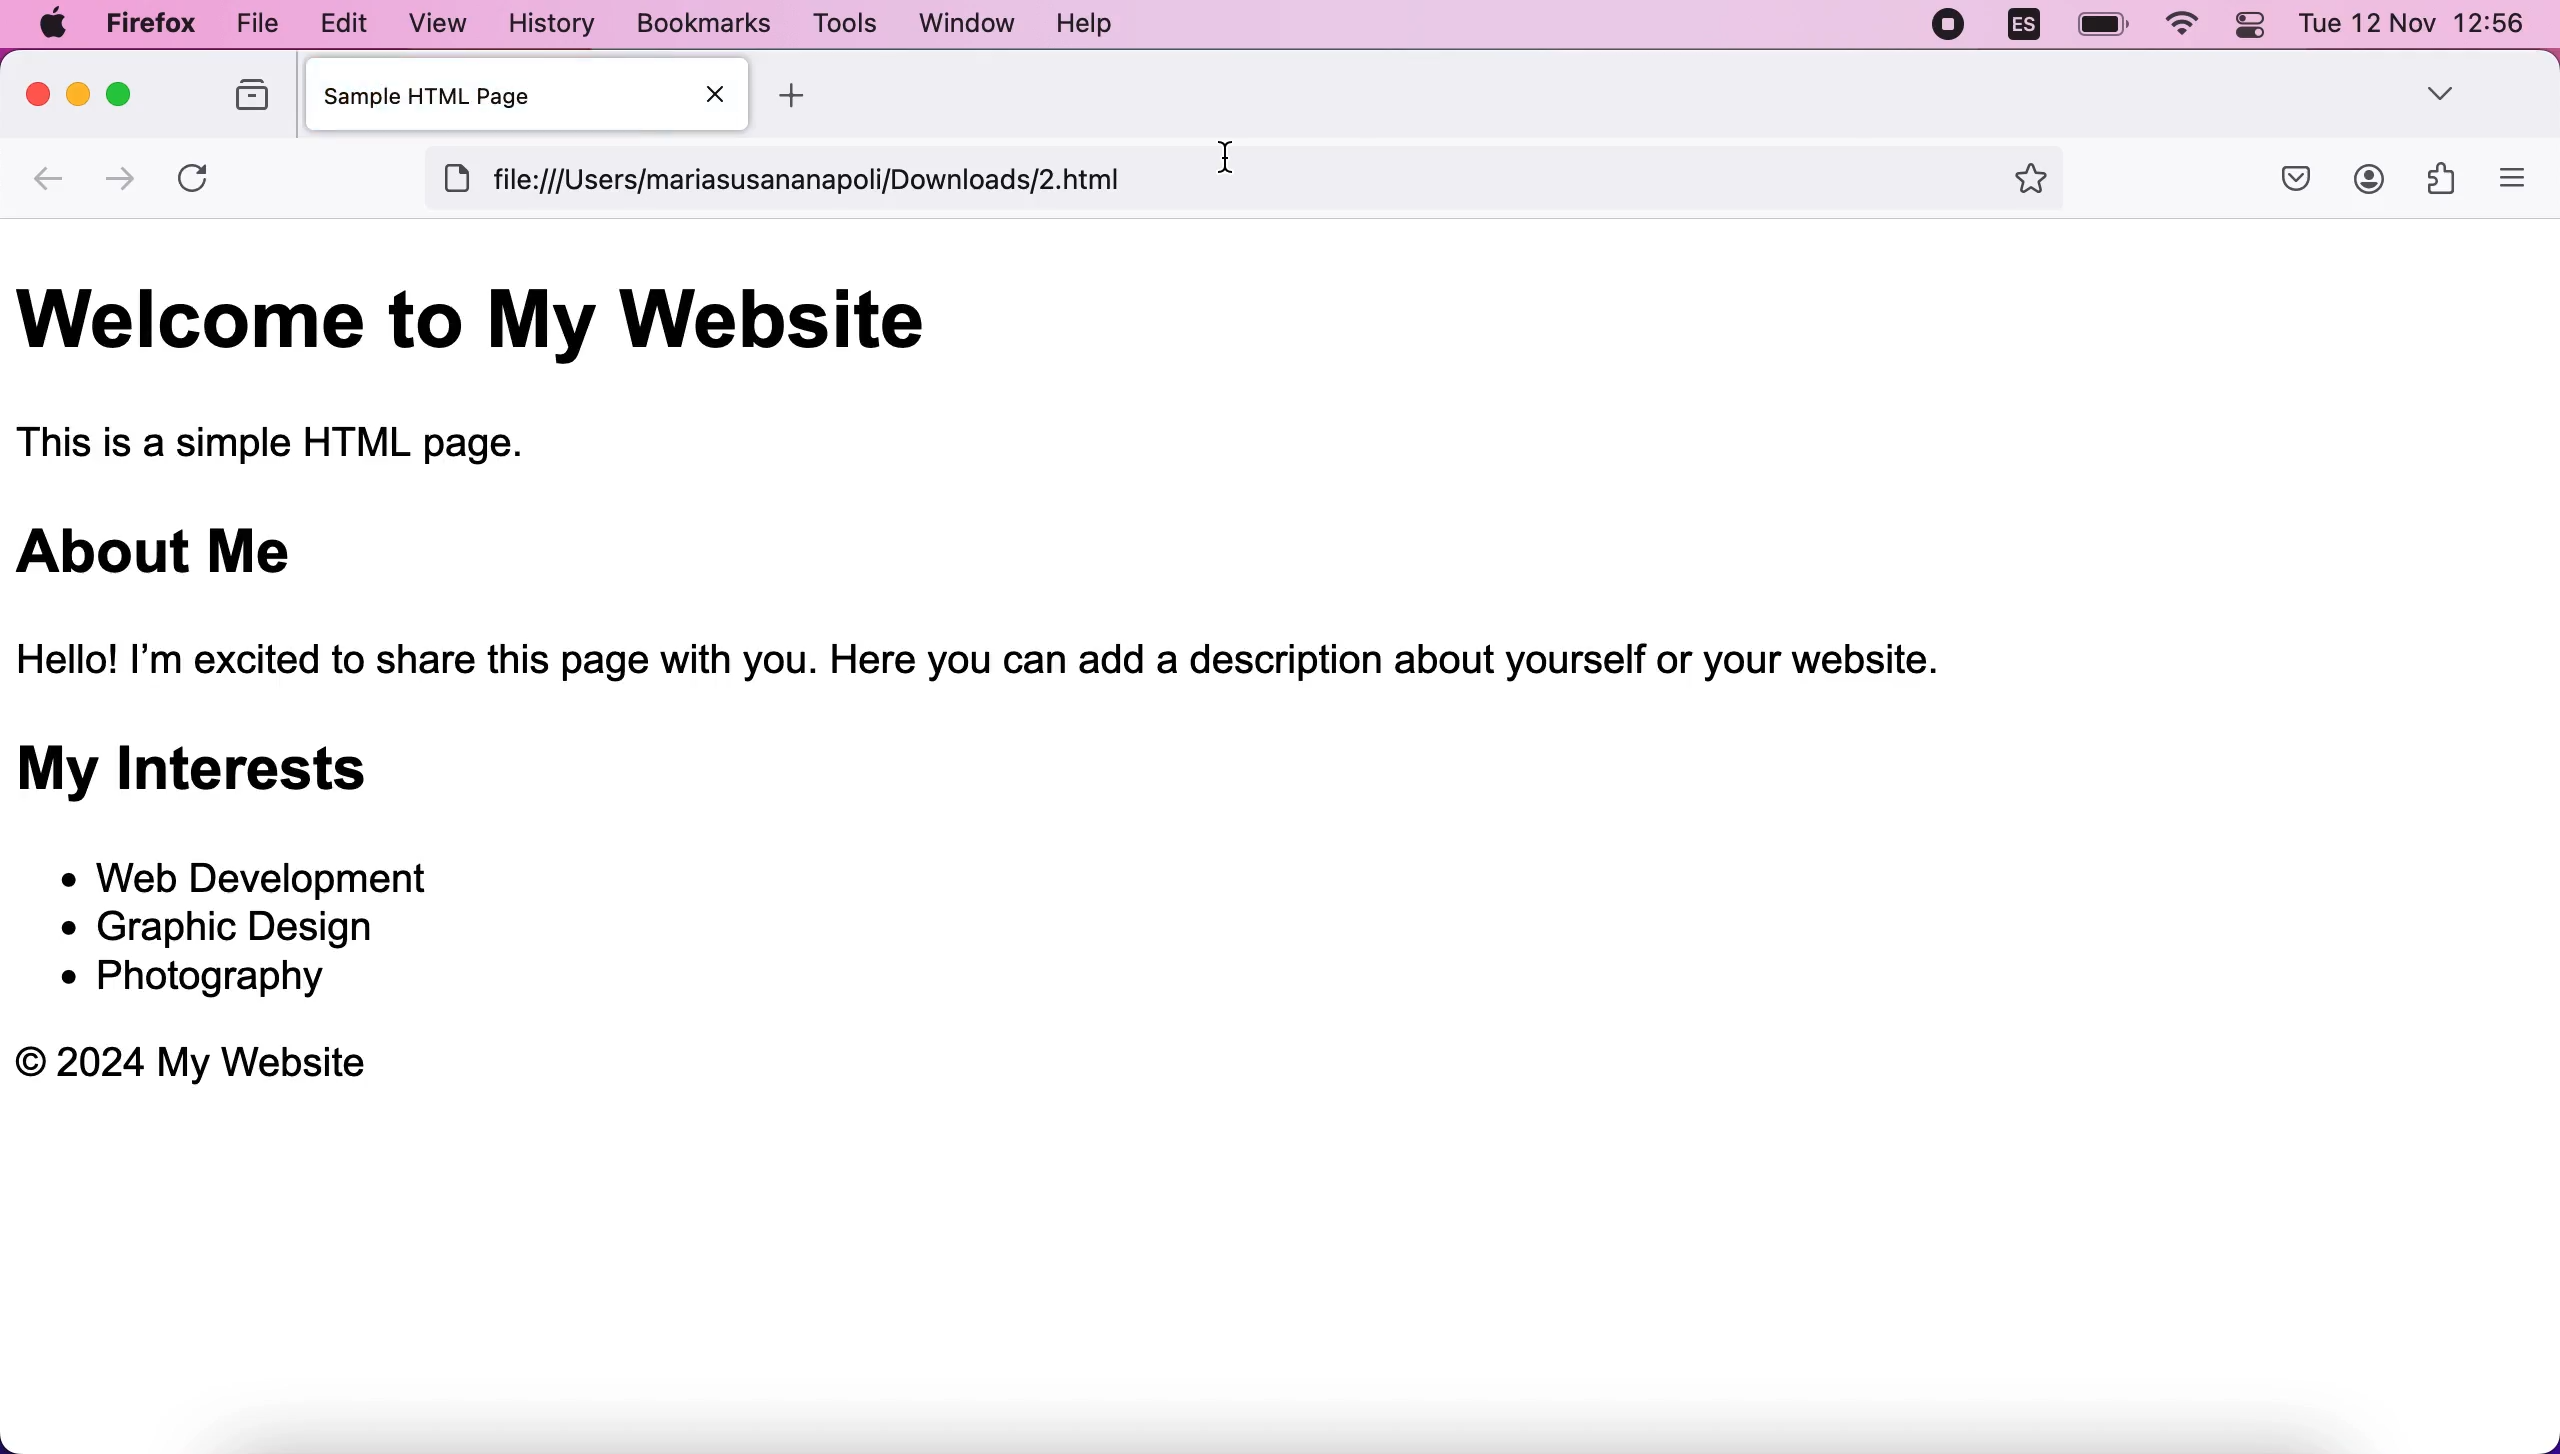  I want to click on list all tabs, so click(2448, 87).